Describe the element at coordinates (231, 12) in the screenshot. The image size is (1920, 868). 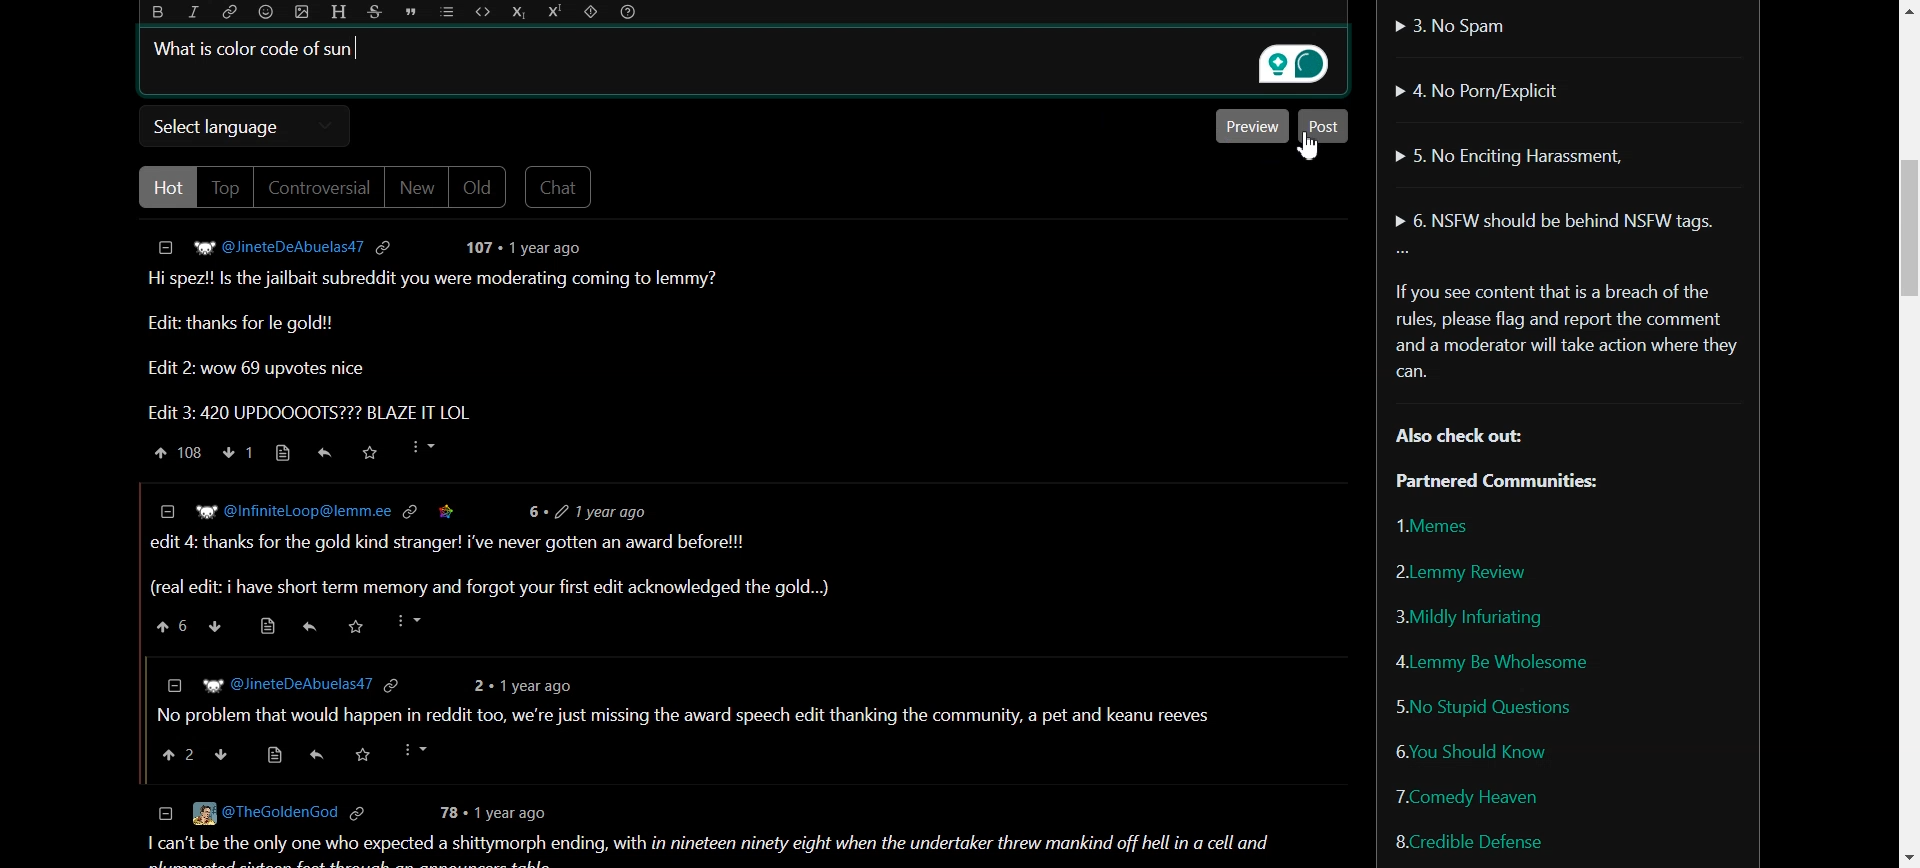
I see `Hyperlink` at that location.